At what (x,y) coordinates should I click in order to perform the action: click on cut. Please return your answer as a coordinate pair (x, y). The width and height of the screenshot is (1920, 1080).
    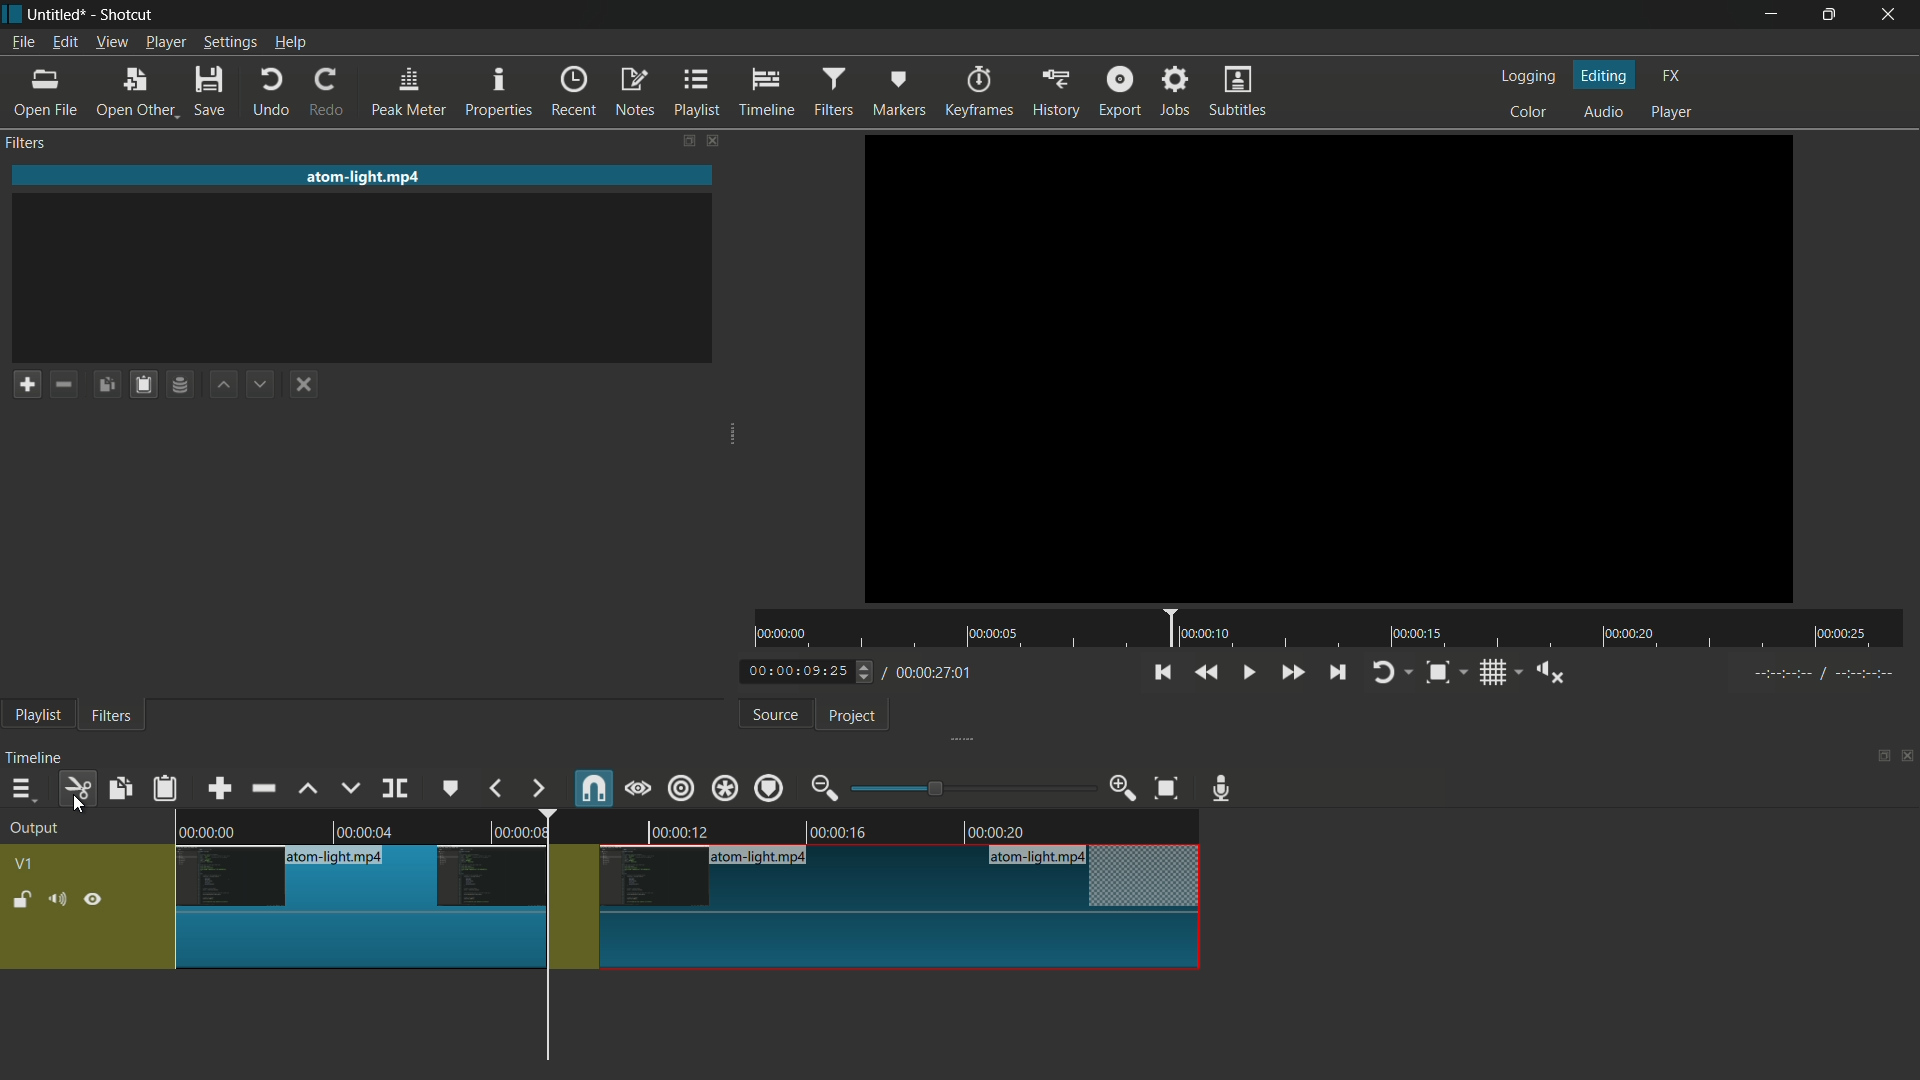
    Looking at the image, I should click on (79, 788).